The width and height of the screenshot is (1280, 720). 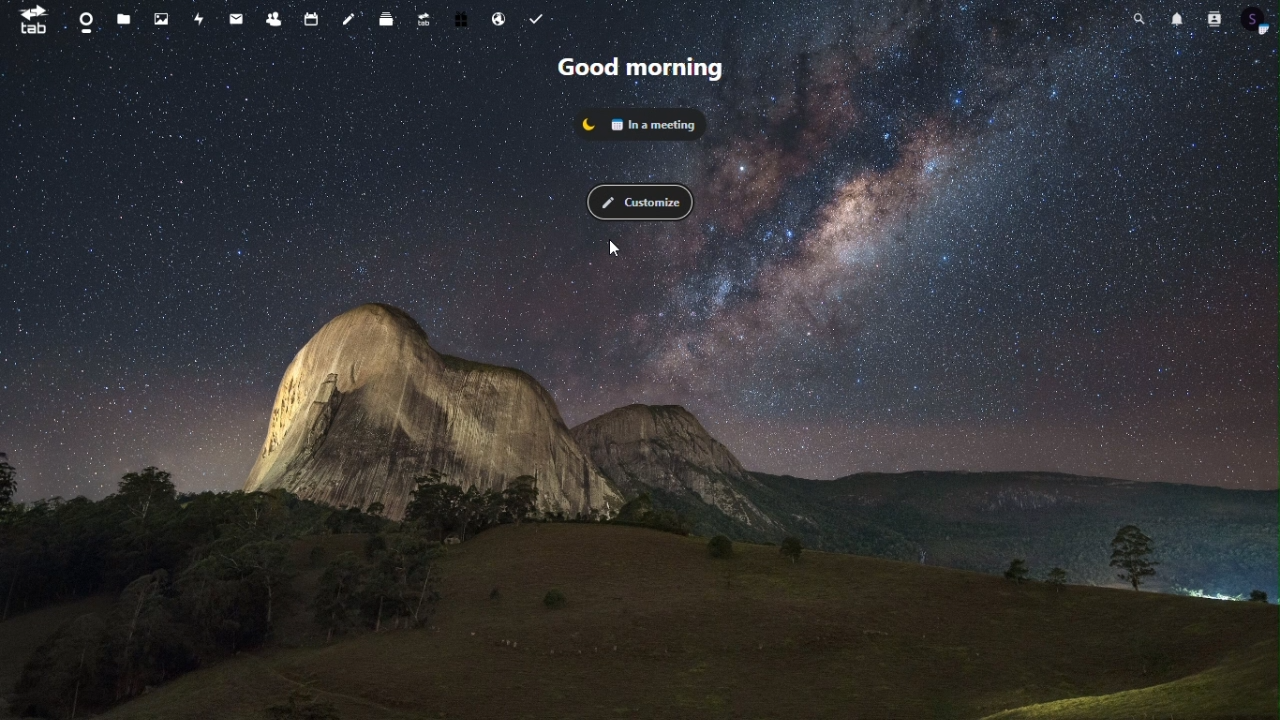 I want to click on search, so click(x=1142, y=18).